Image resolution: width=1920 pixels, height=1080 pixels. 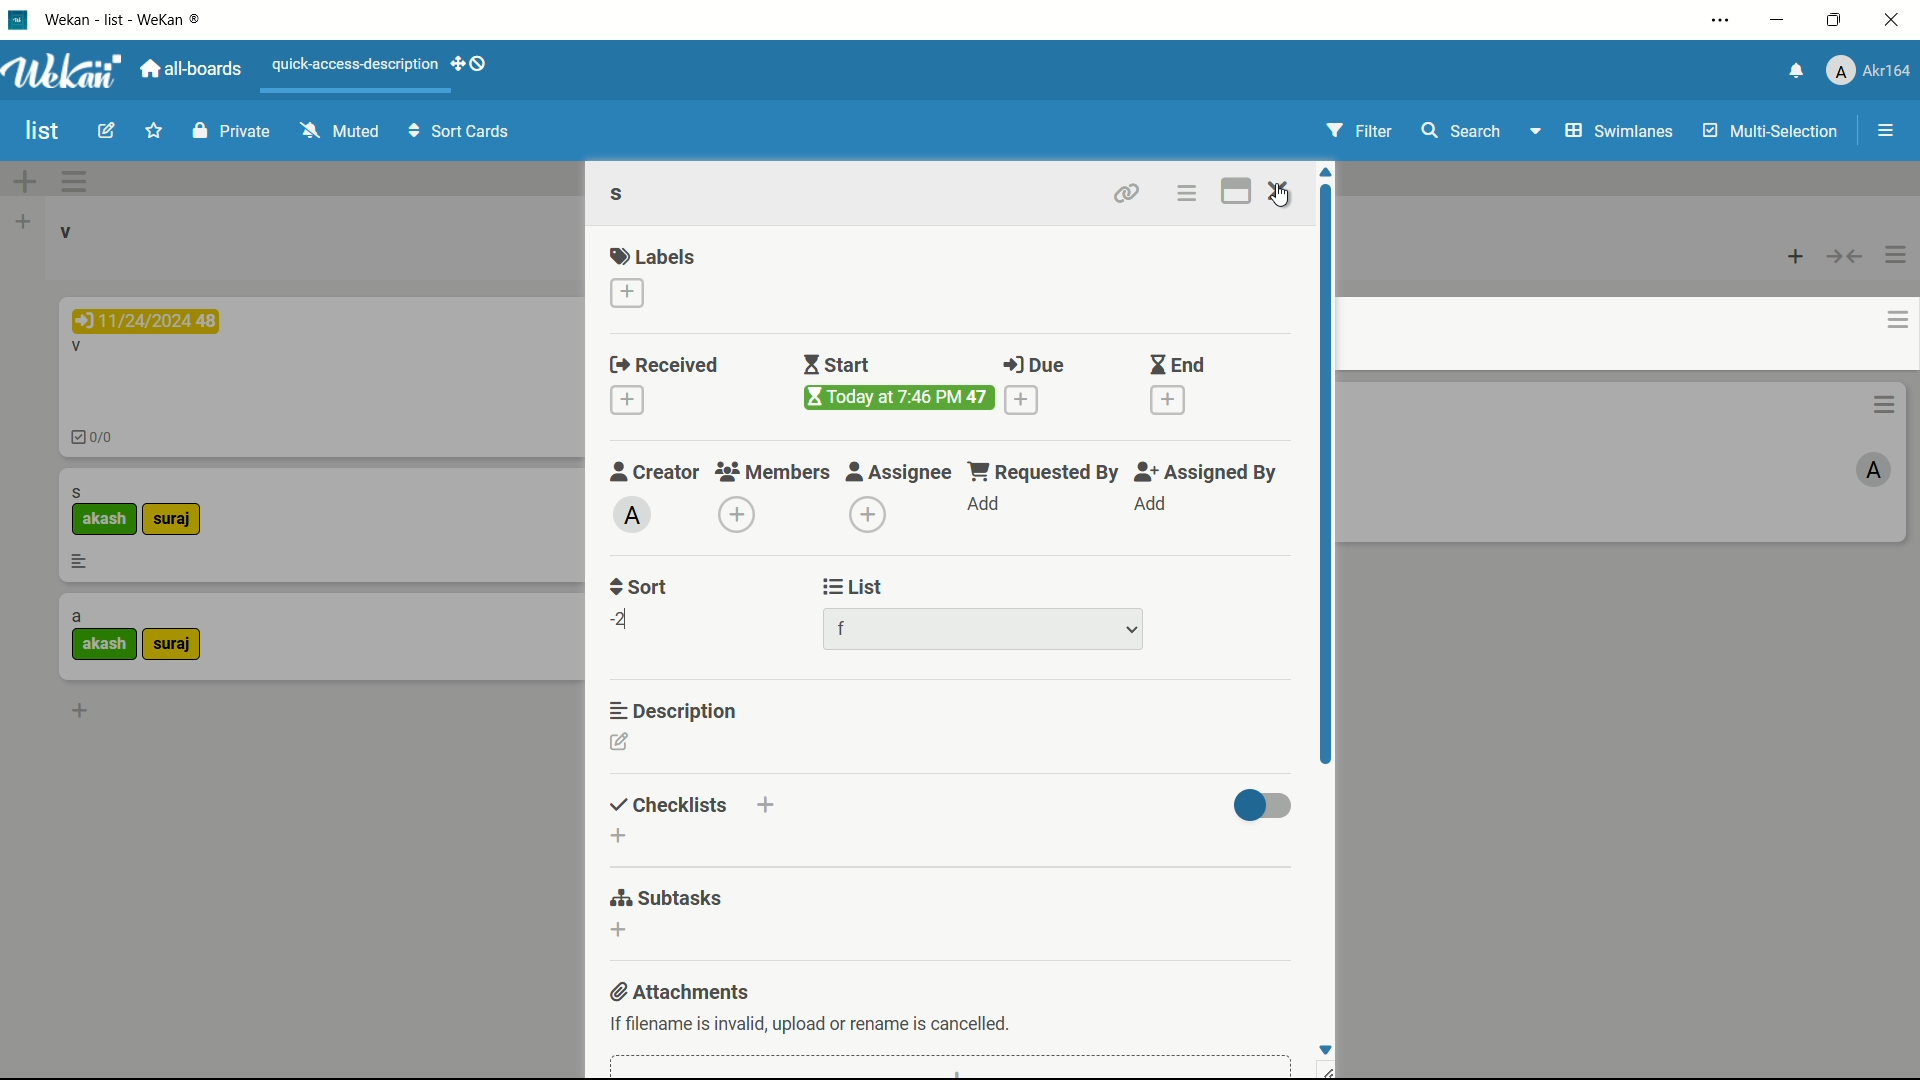 What do you see at coordinates (1280, 193) in the screenshot?
I see `close card` at bounding box center [1280, 193].